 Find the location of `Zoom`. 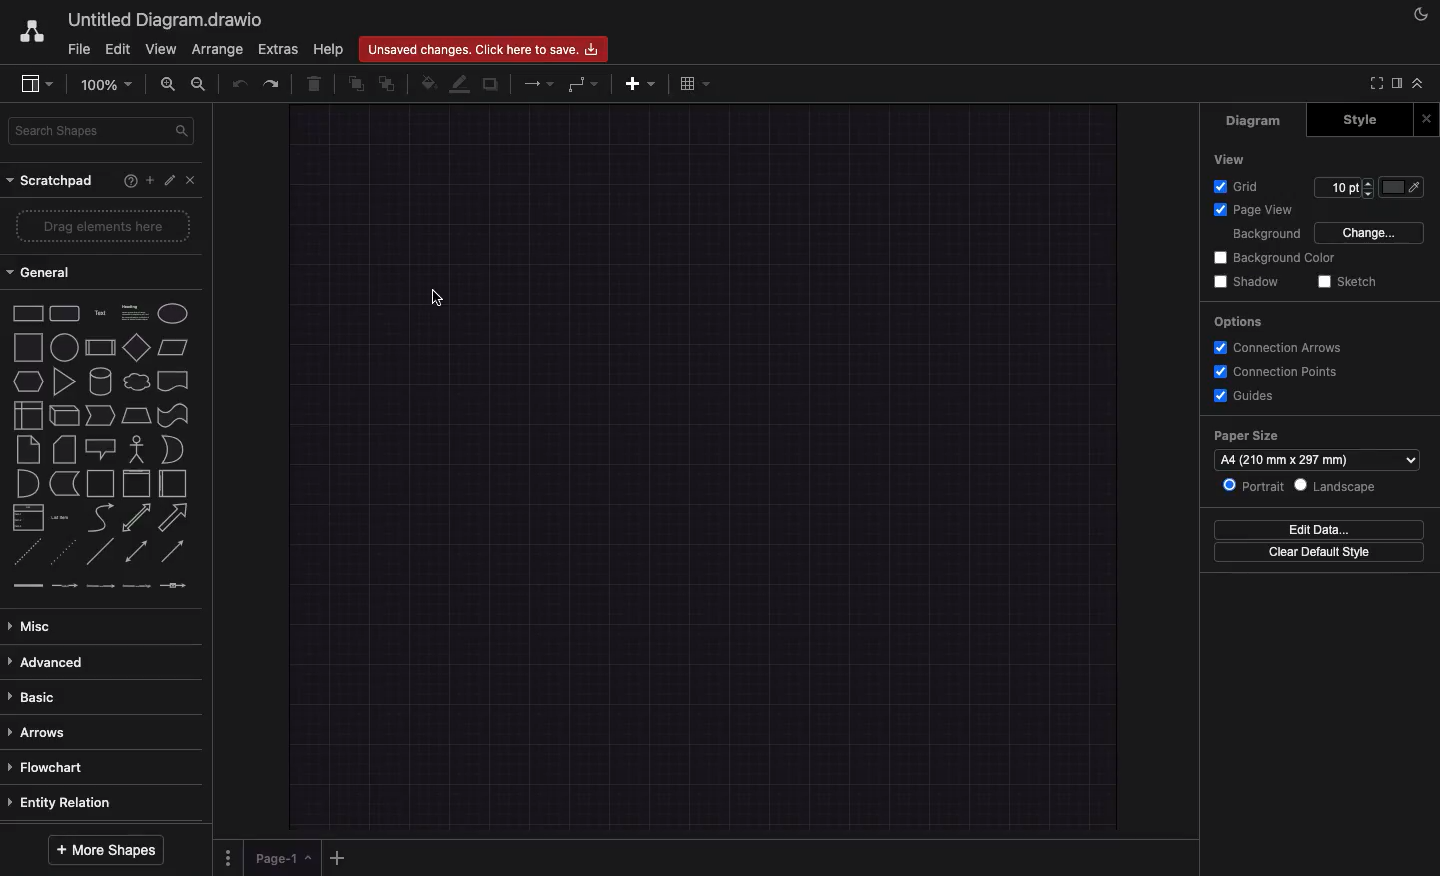

Zoom is located at coordinates (105, 83).